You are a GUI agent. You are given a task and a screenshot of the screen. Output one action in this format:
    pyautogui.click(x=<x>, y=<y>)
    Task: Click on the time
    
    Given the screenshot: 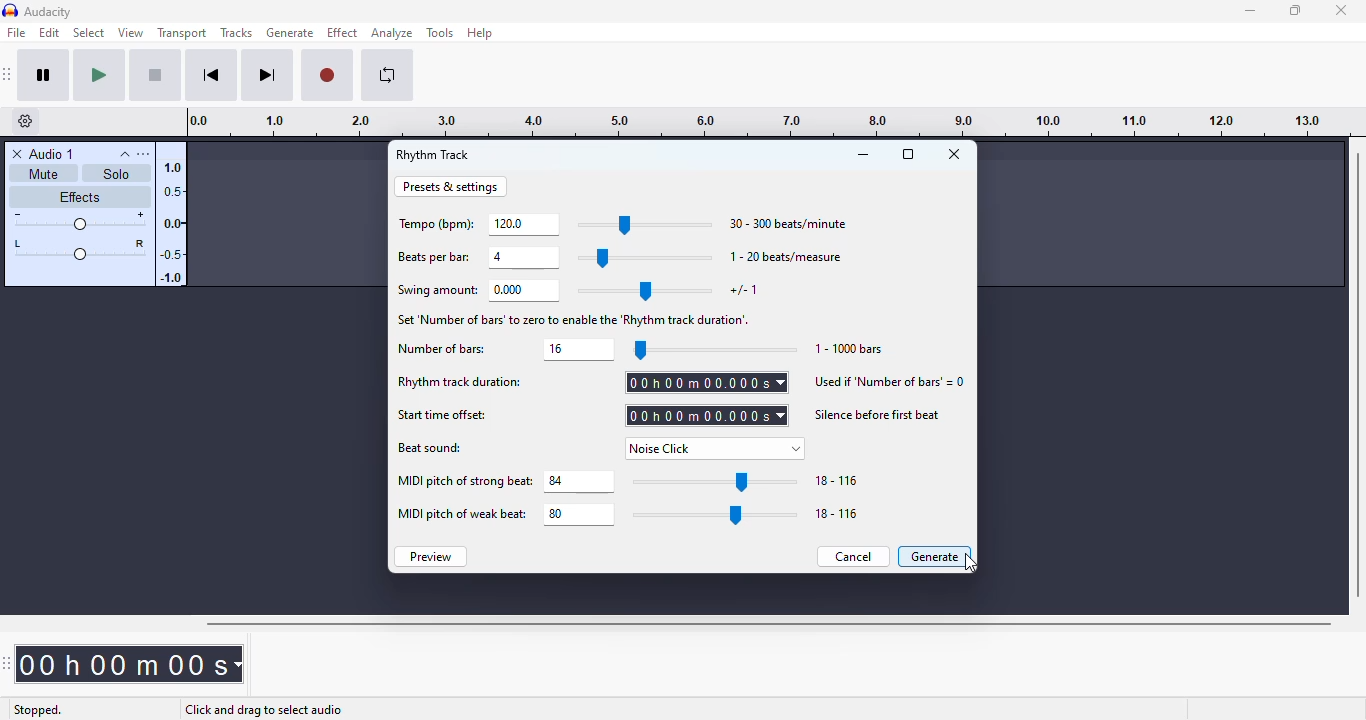 What is the action you would take?
    pyautogui.click(x=130, y=664)
    